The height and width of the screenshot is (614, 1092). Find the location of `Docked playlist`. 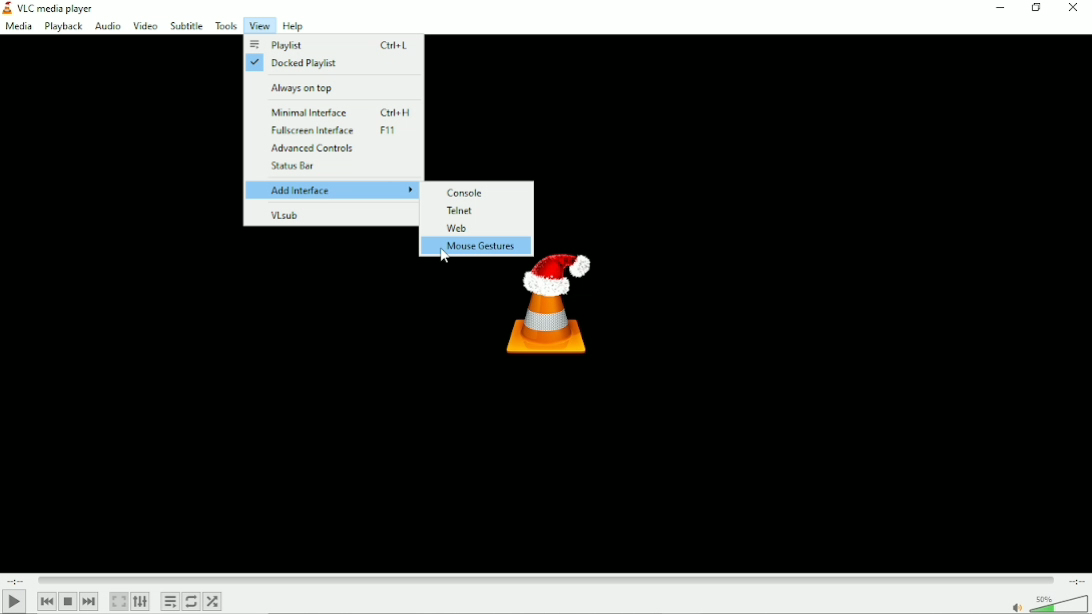

Docked playlist is located at coordinates (330, 65).